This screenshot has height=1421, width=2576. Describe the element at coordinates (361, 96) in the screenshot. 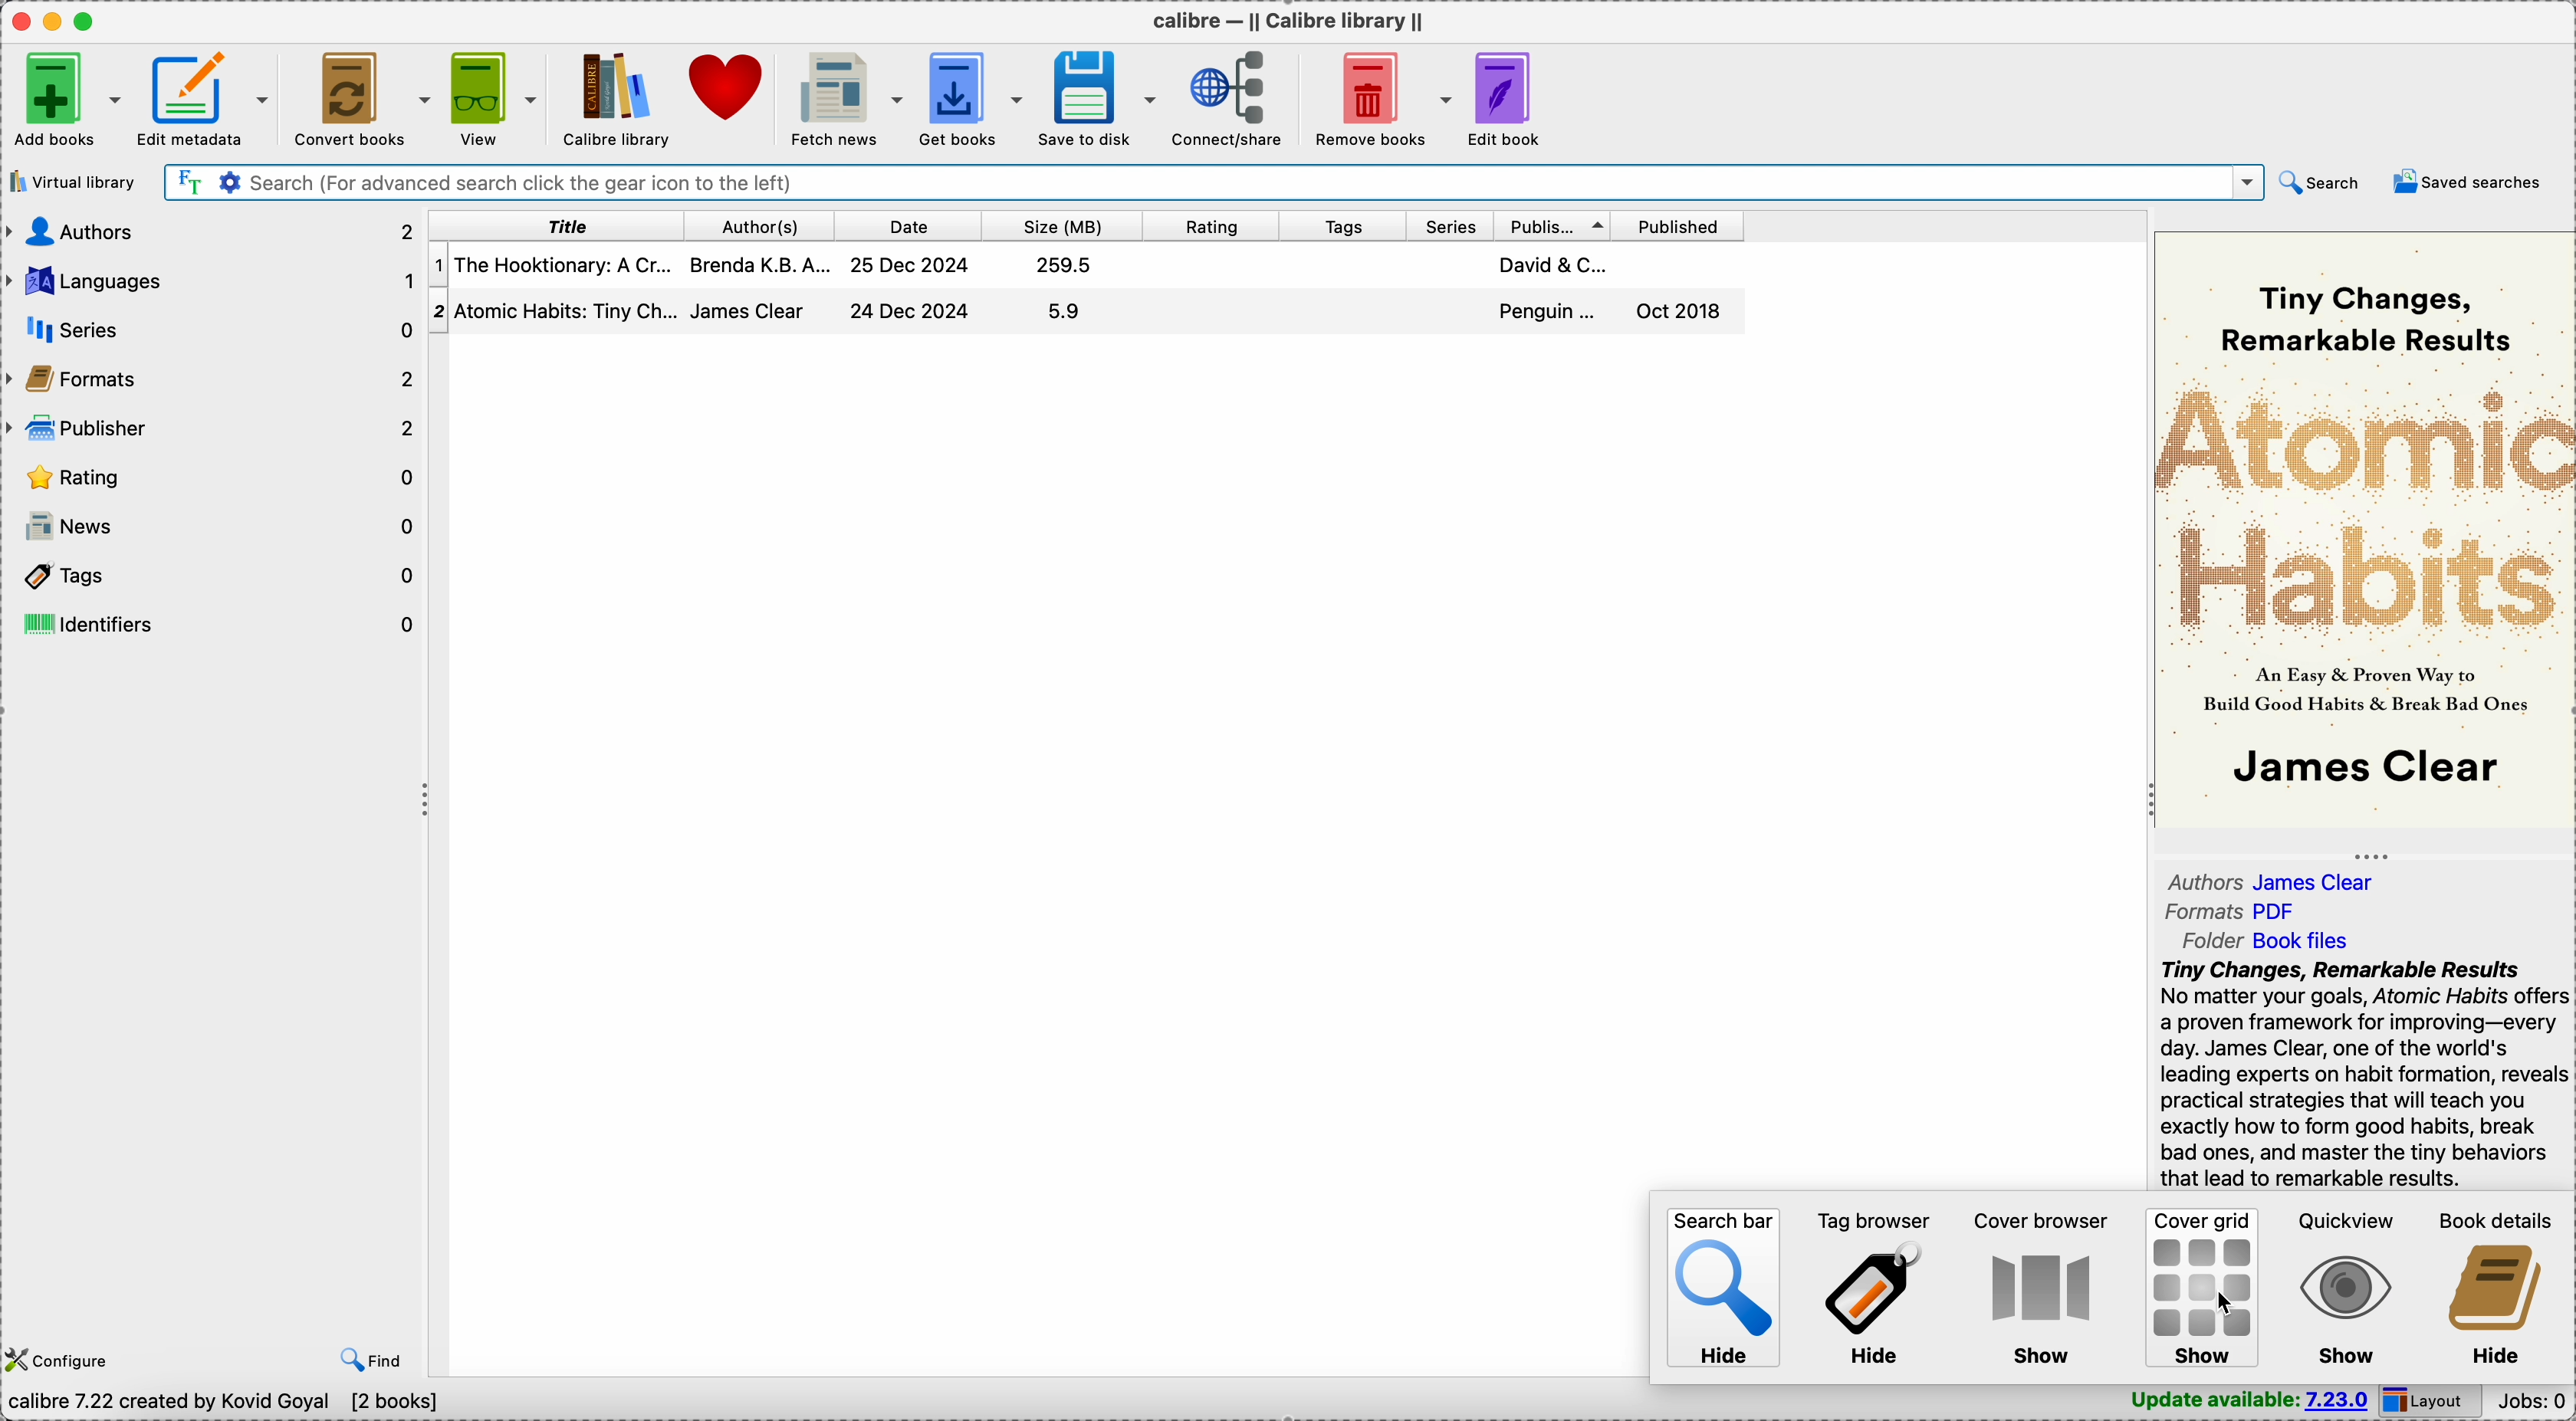

I see `cover books` at that location.